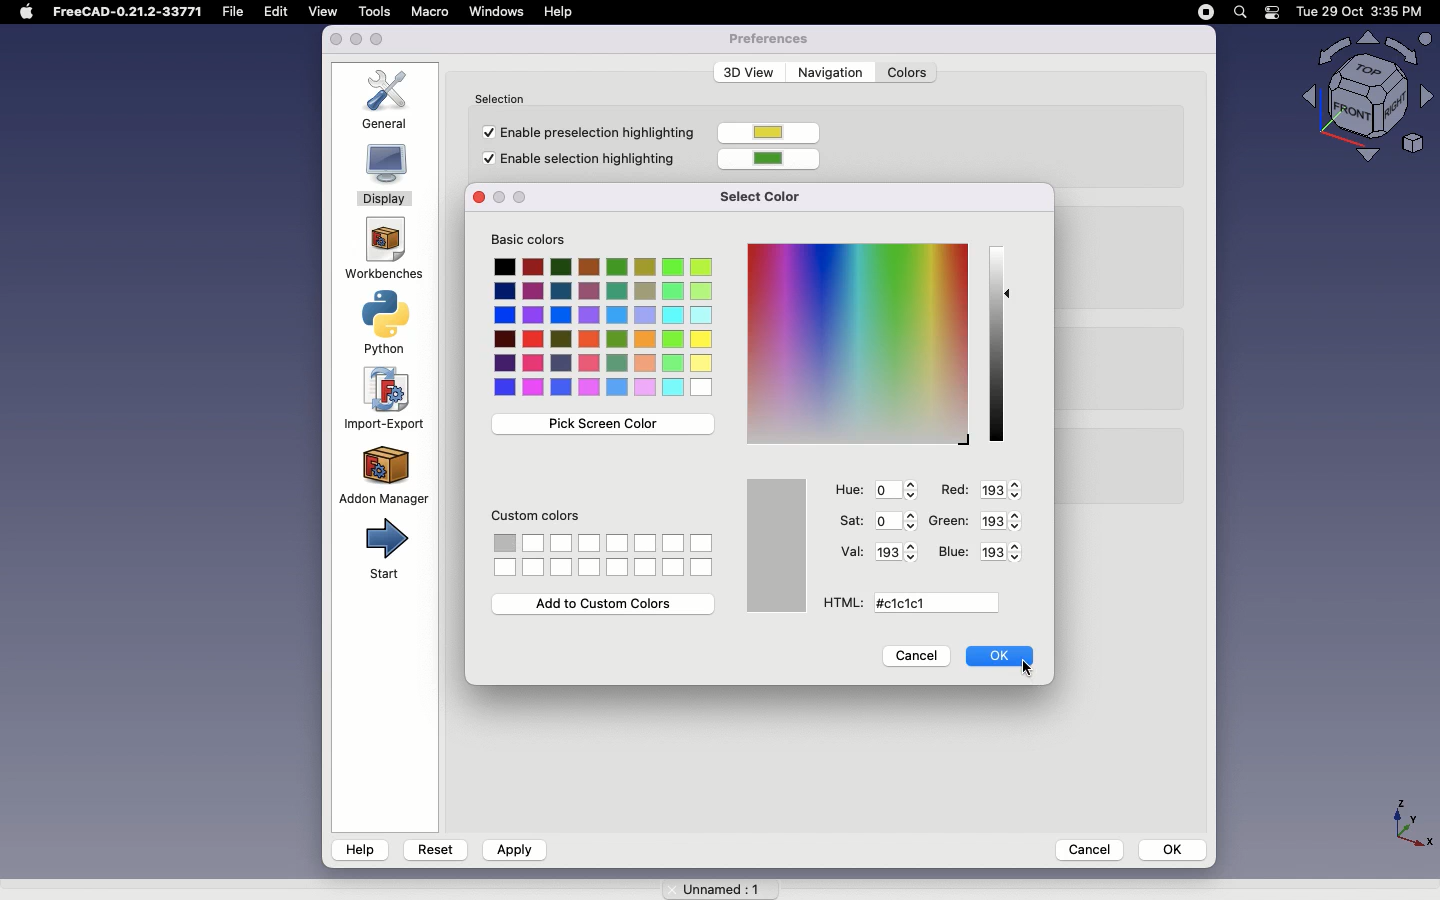  I want to click on 193, so click(998, 489).